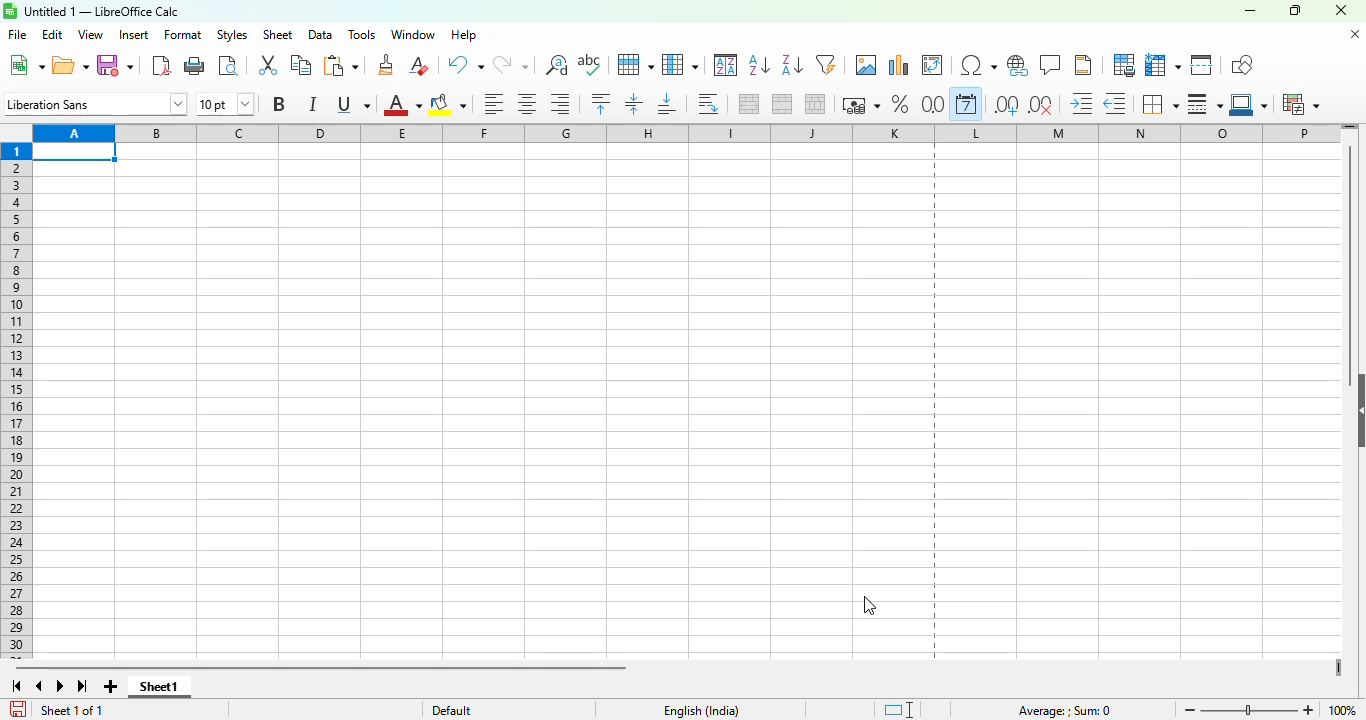  I want to click on window, so click(412, 34).